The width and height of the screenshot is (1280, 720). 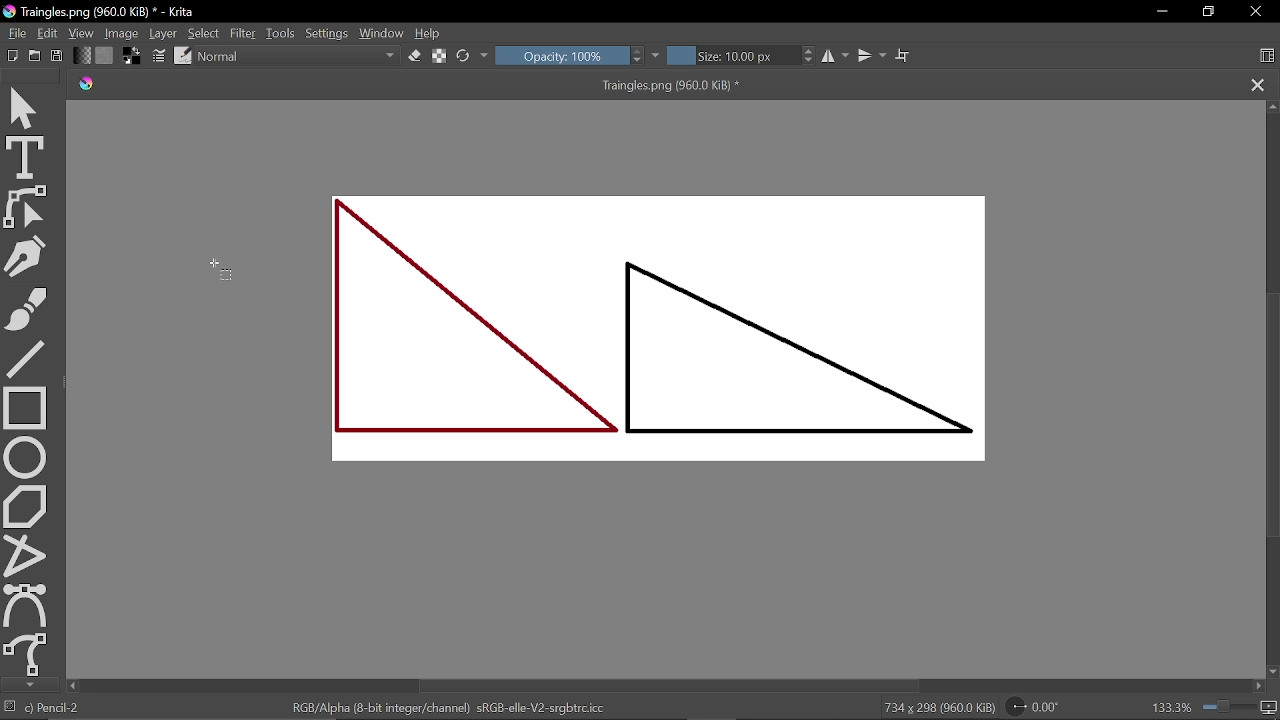 I want to click on View, so click(x=82, y=33).